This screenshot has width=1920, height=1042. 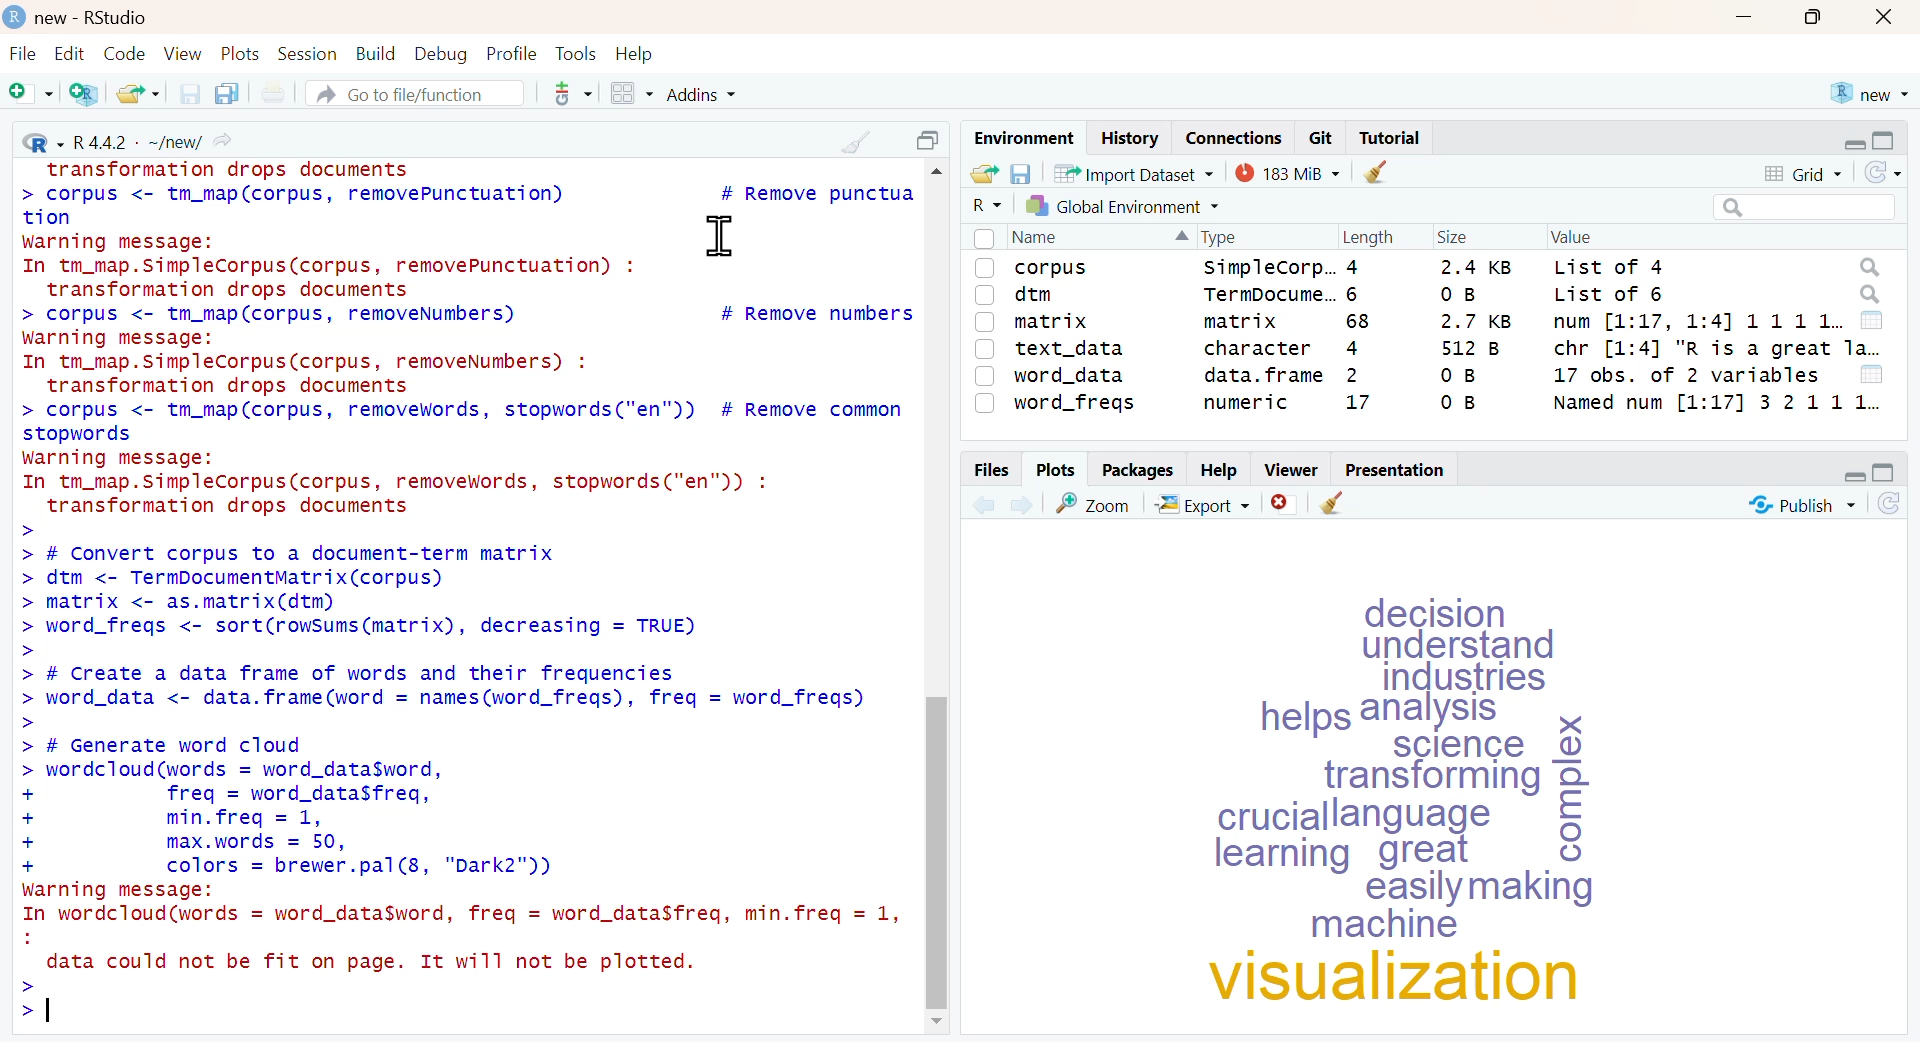 I want to click on Save all the open documents, so click(x=226, y=93).